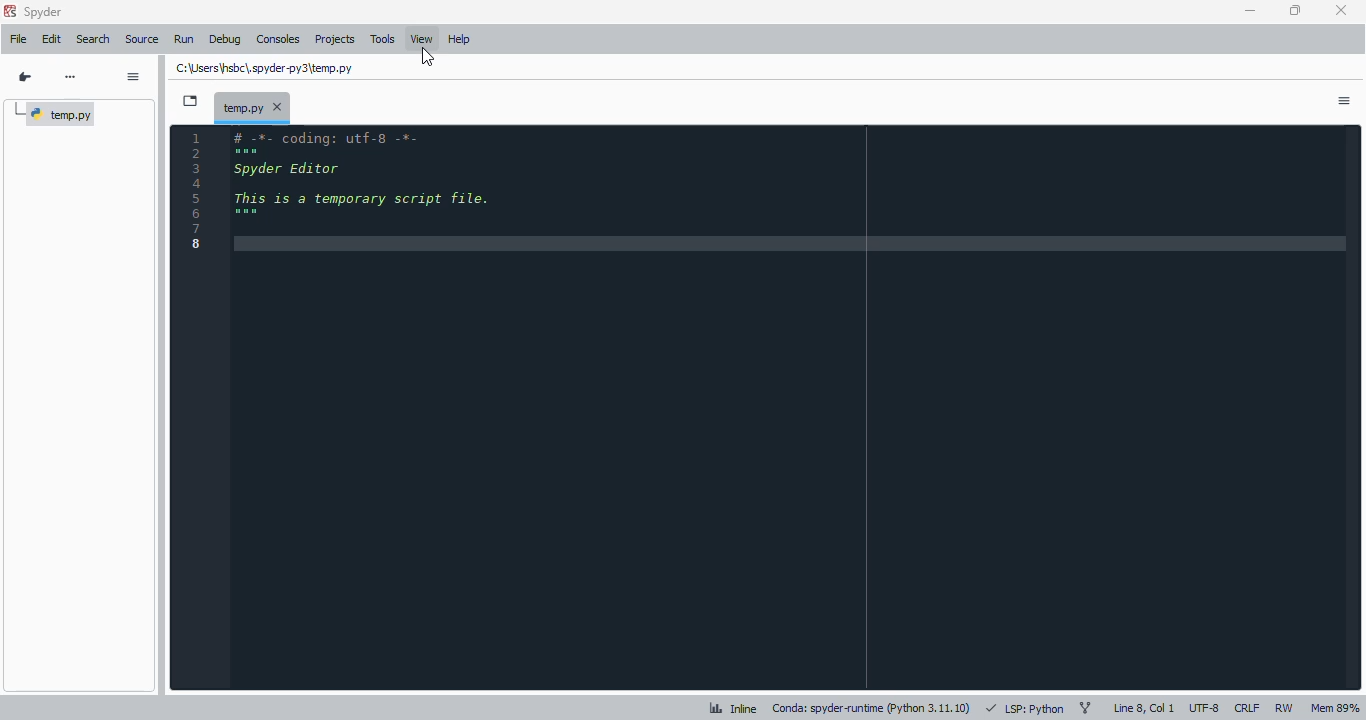 The image size is (1366, 720). I want to click on CRLF, so click(1247, 708).